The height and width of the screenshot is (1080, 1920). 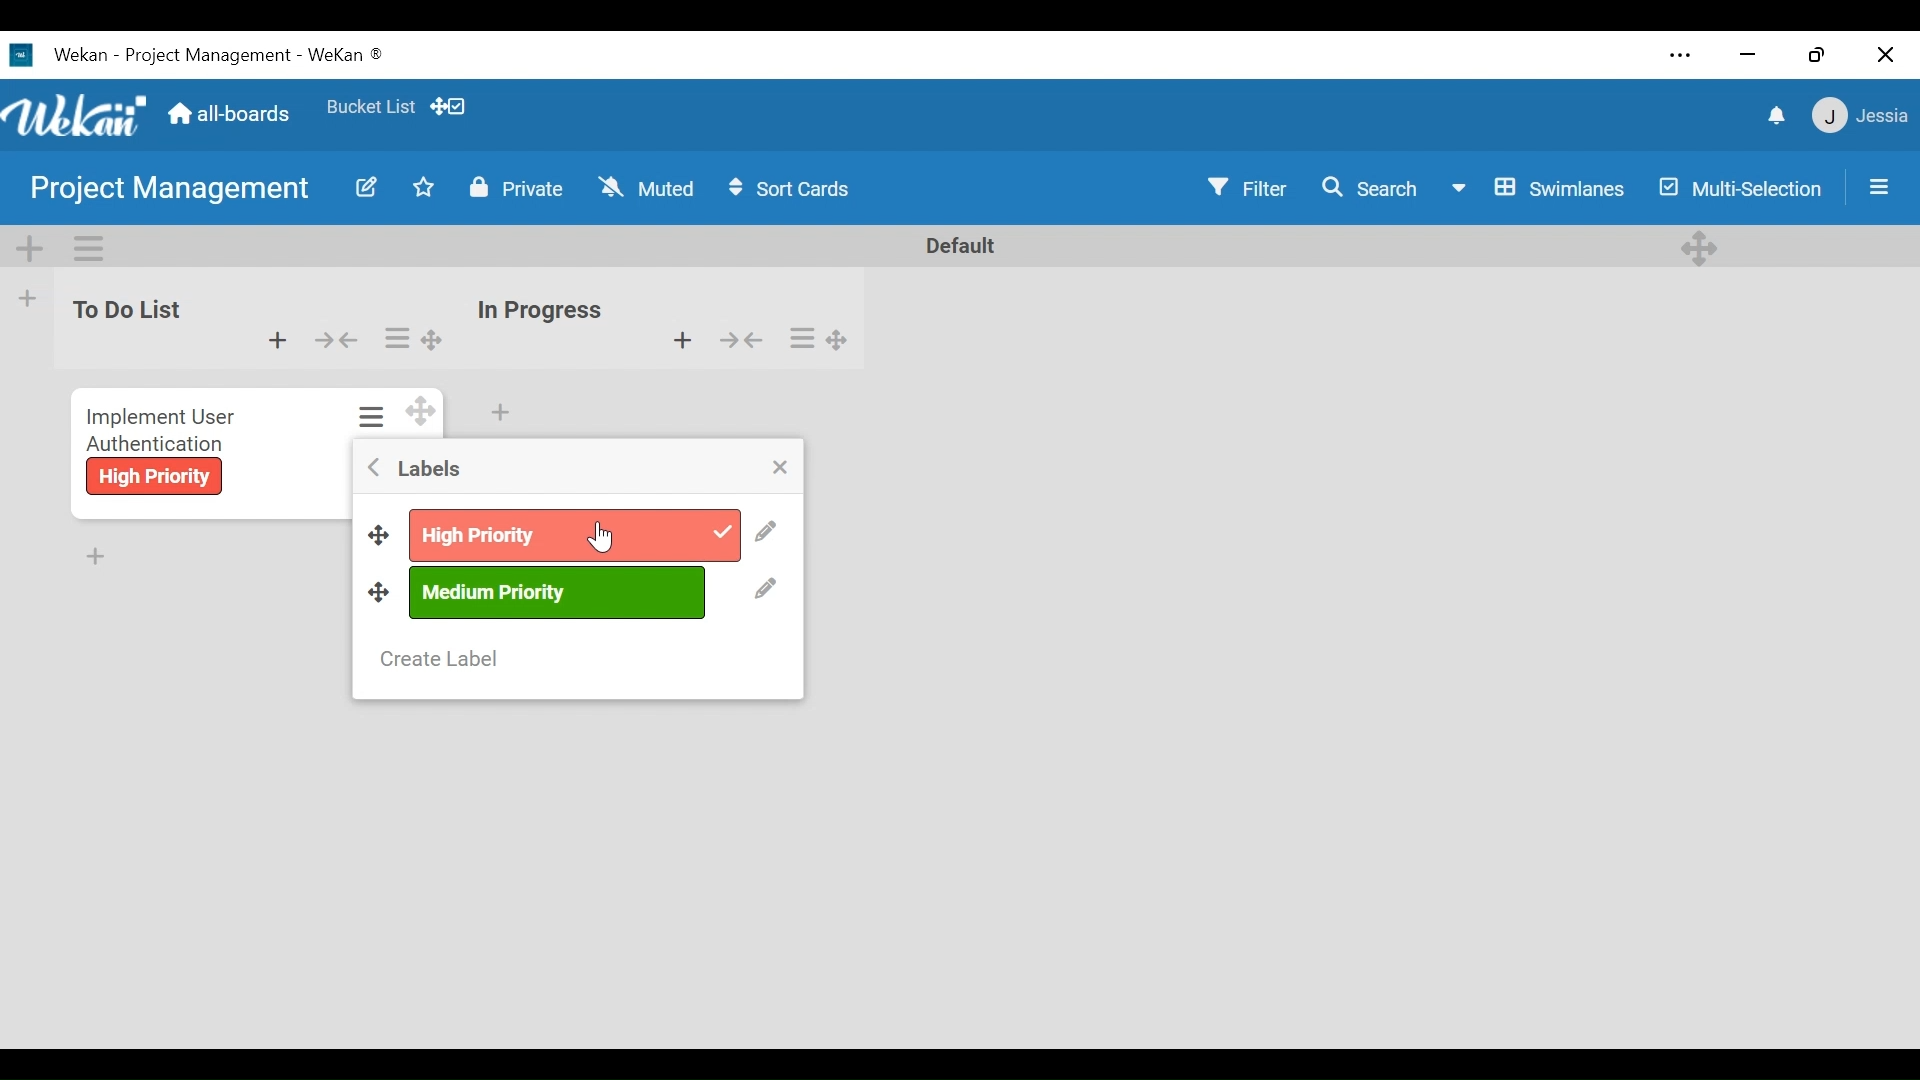 What do you see at coordinates (426, 190) in the screenshot?
I see `mark as favorite` at bounding box center [426, 190].